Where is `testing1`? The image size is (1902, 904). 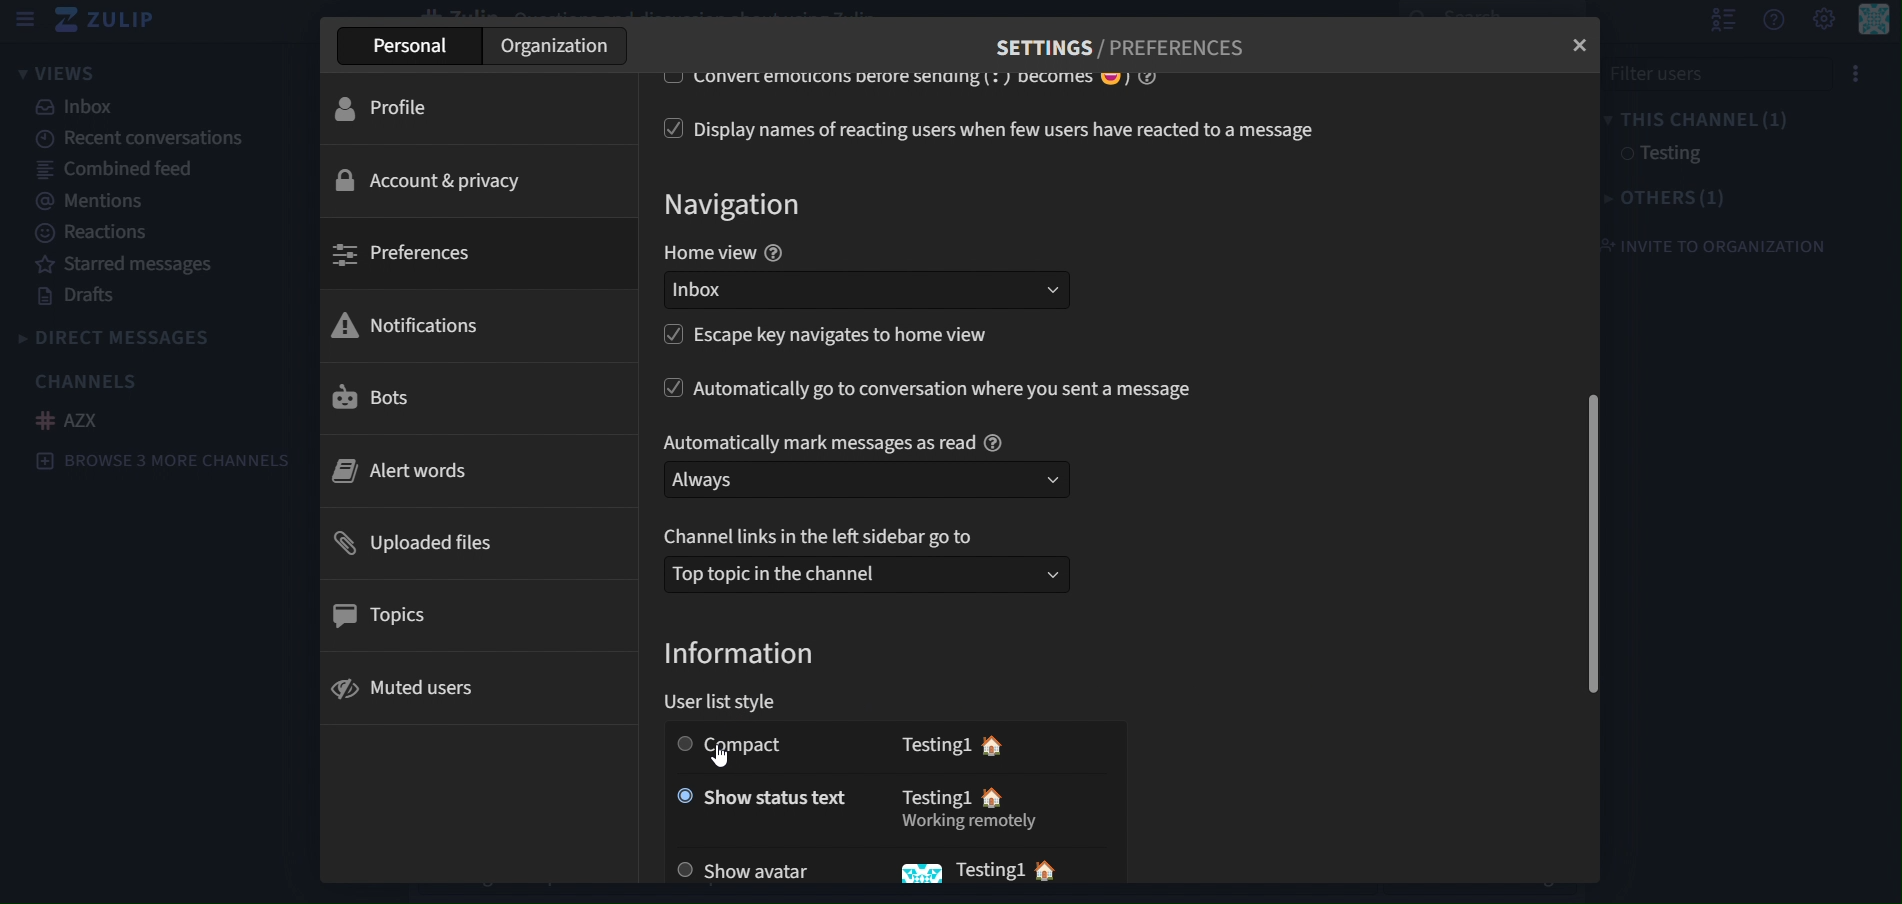 testing1 is located at coordinates (934, 744).